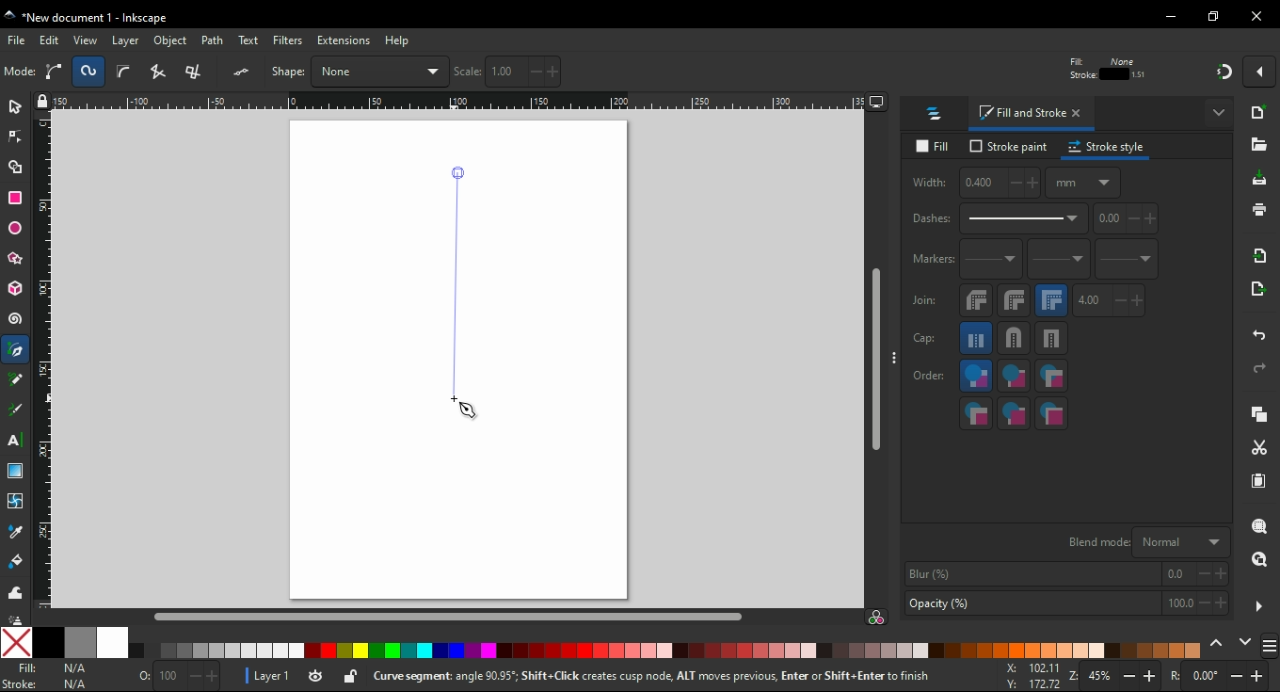 The width and height of the screenshot is (1280, 692). I want to click on blend mode Normal, so click(1145, 541).